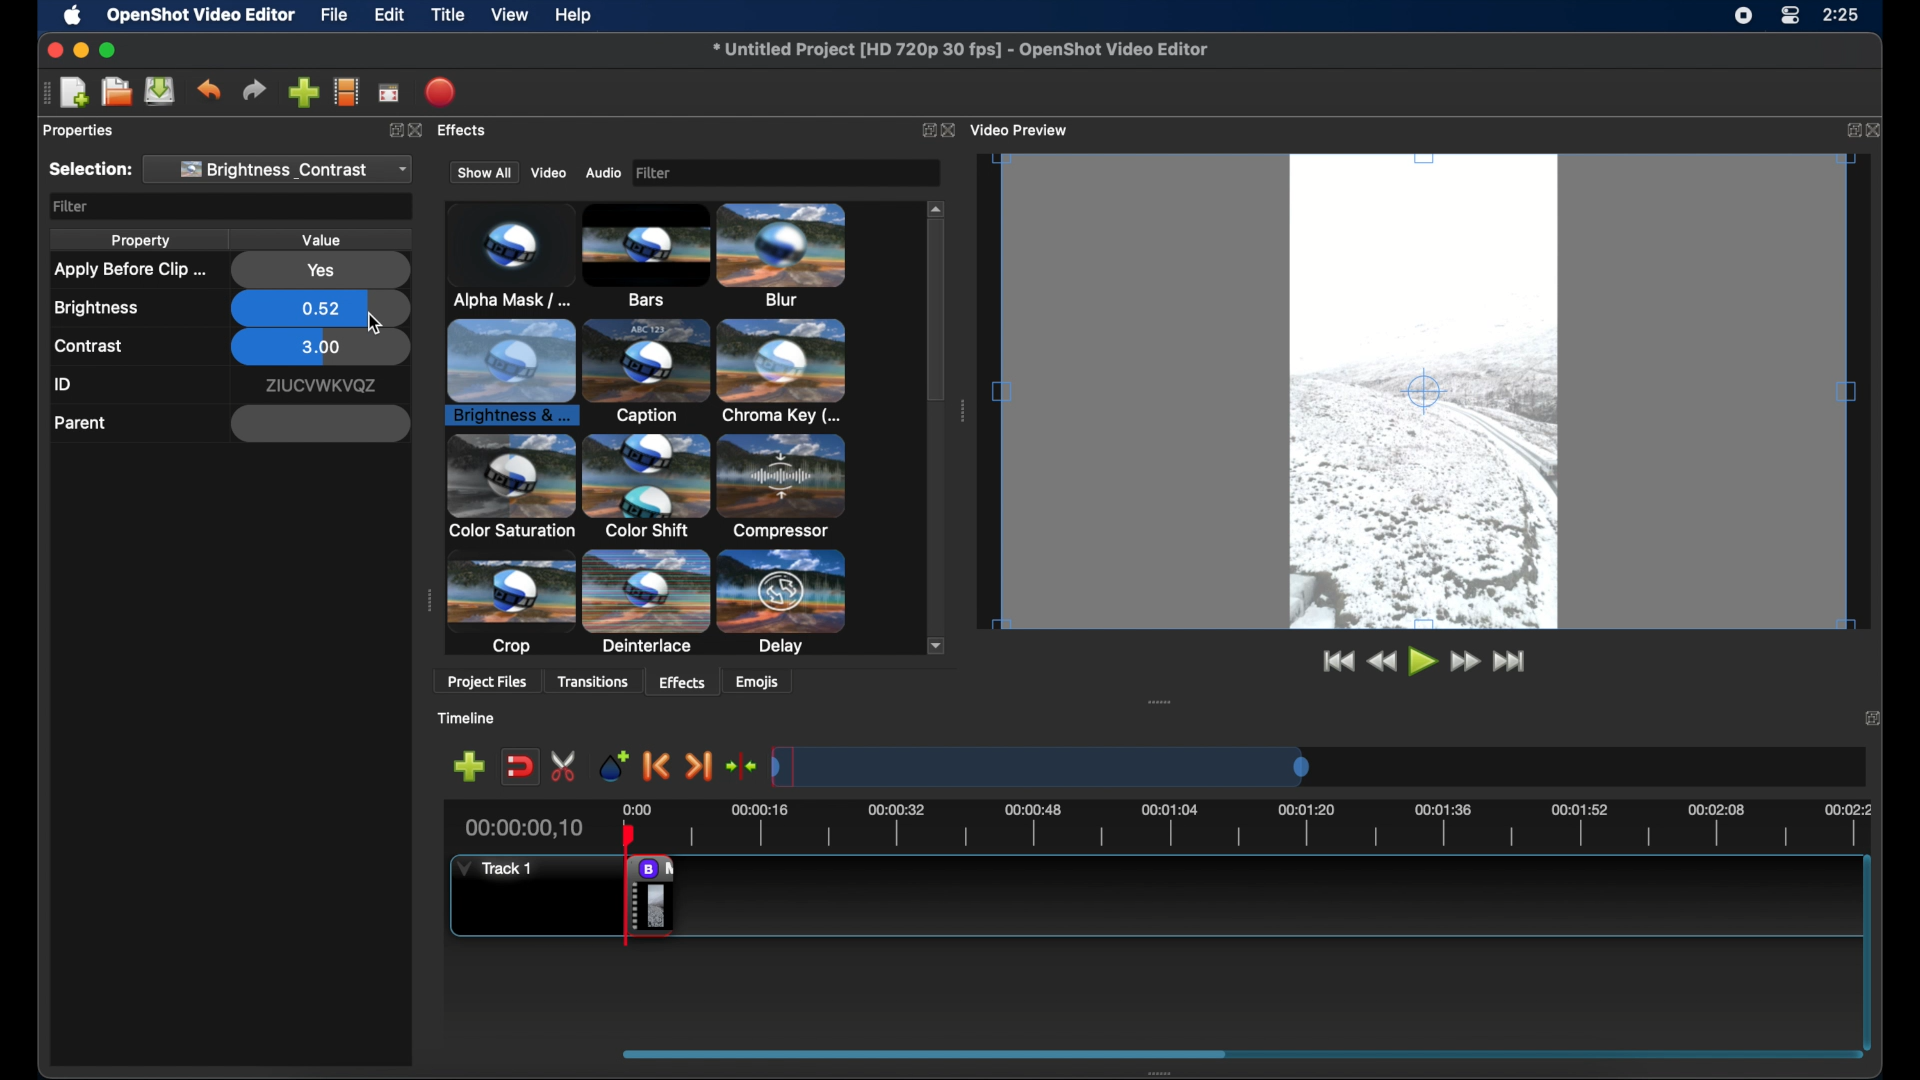  What do you see at coordinates (284, 169) in the screenshot?
I see `brightness and contrast dropdown` at bounding box center [284, 169].